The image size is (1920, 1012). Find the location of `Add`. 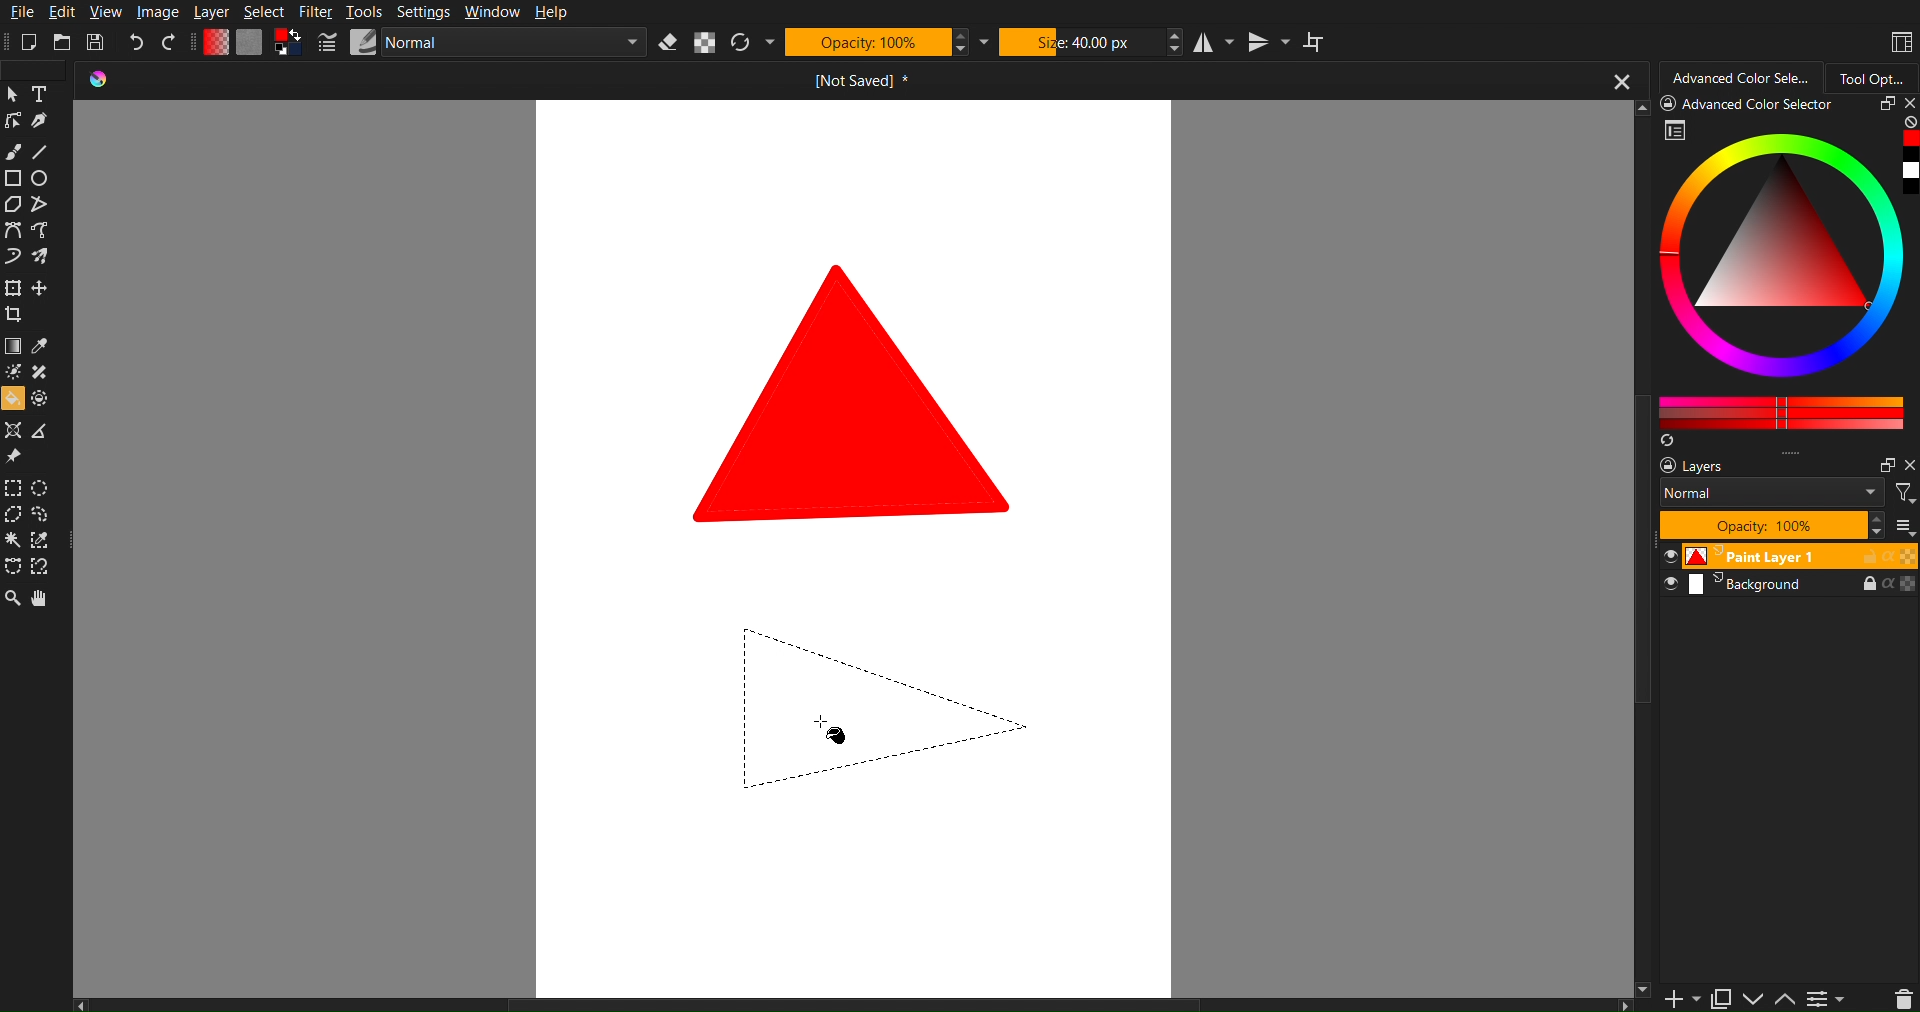

Add is located at coordinates (1676, 999).